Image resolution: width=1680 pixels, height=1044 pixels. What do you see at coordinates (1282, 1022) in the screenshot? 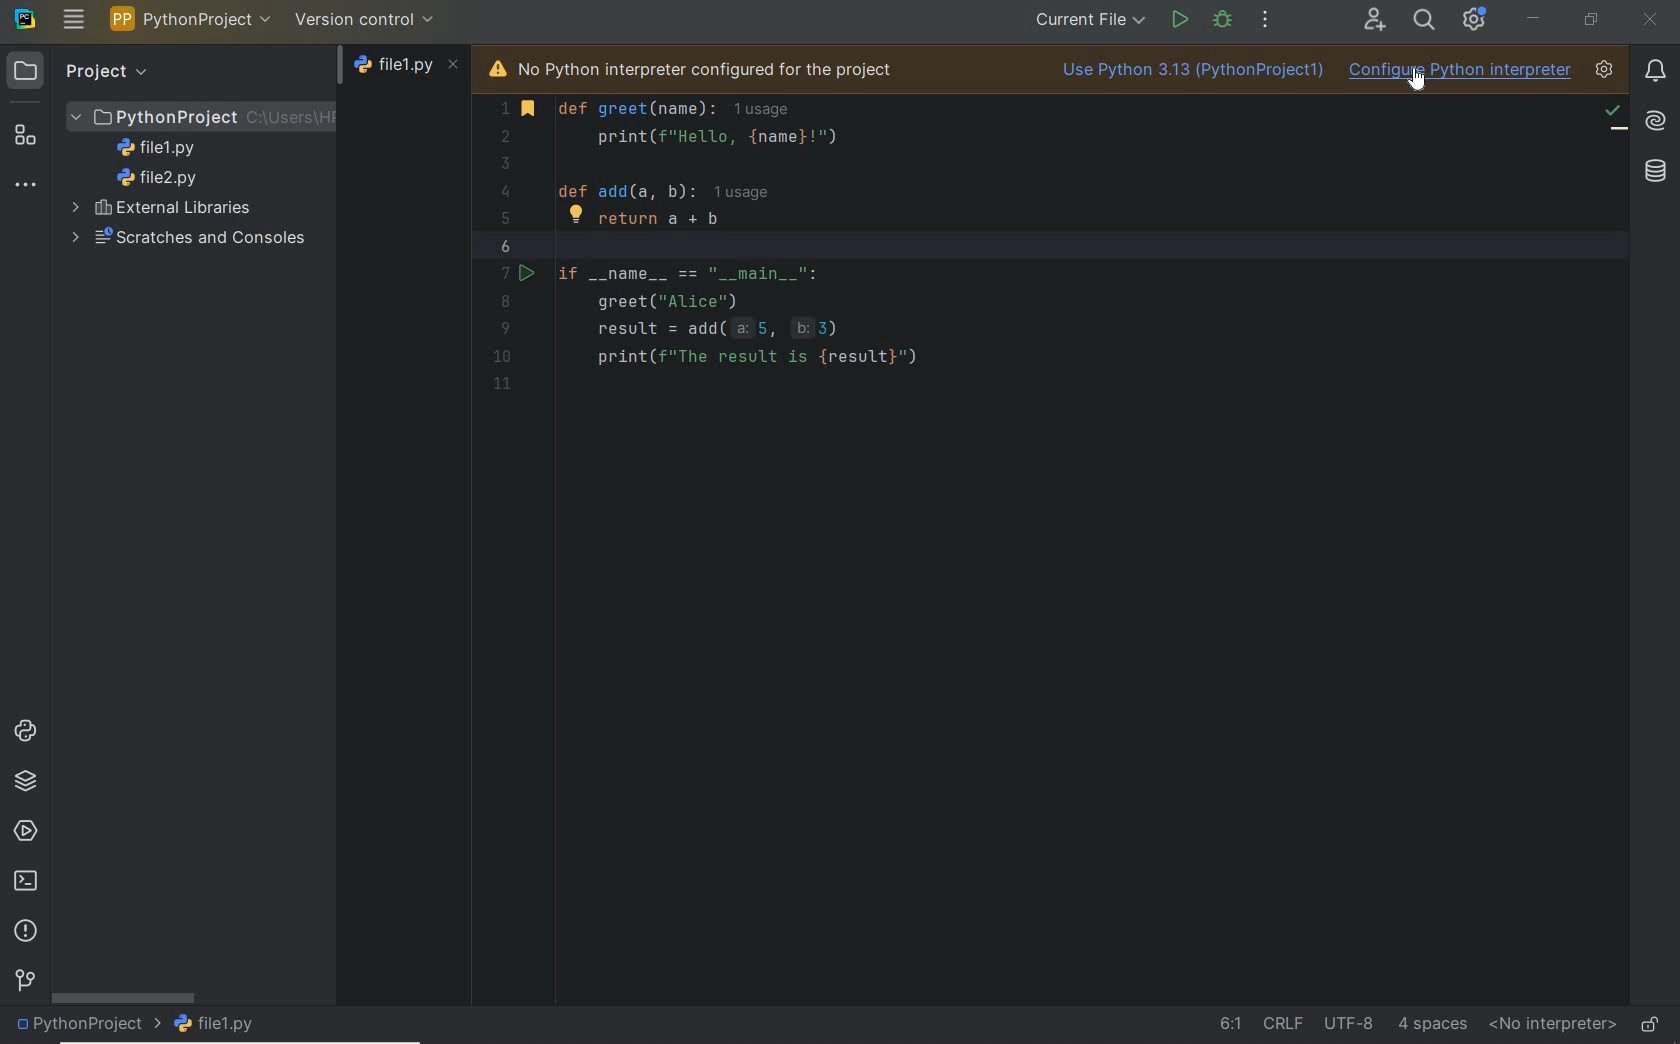
I see `line separator` at bounding box center [1282, 1022].